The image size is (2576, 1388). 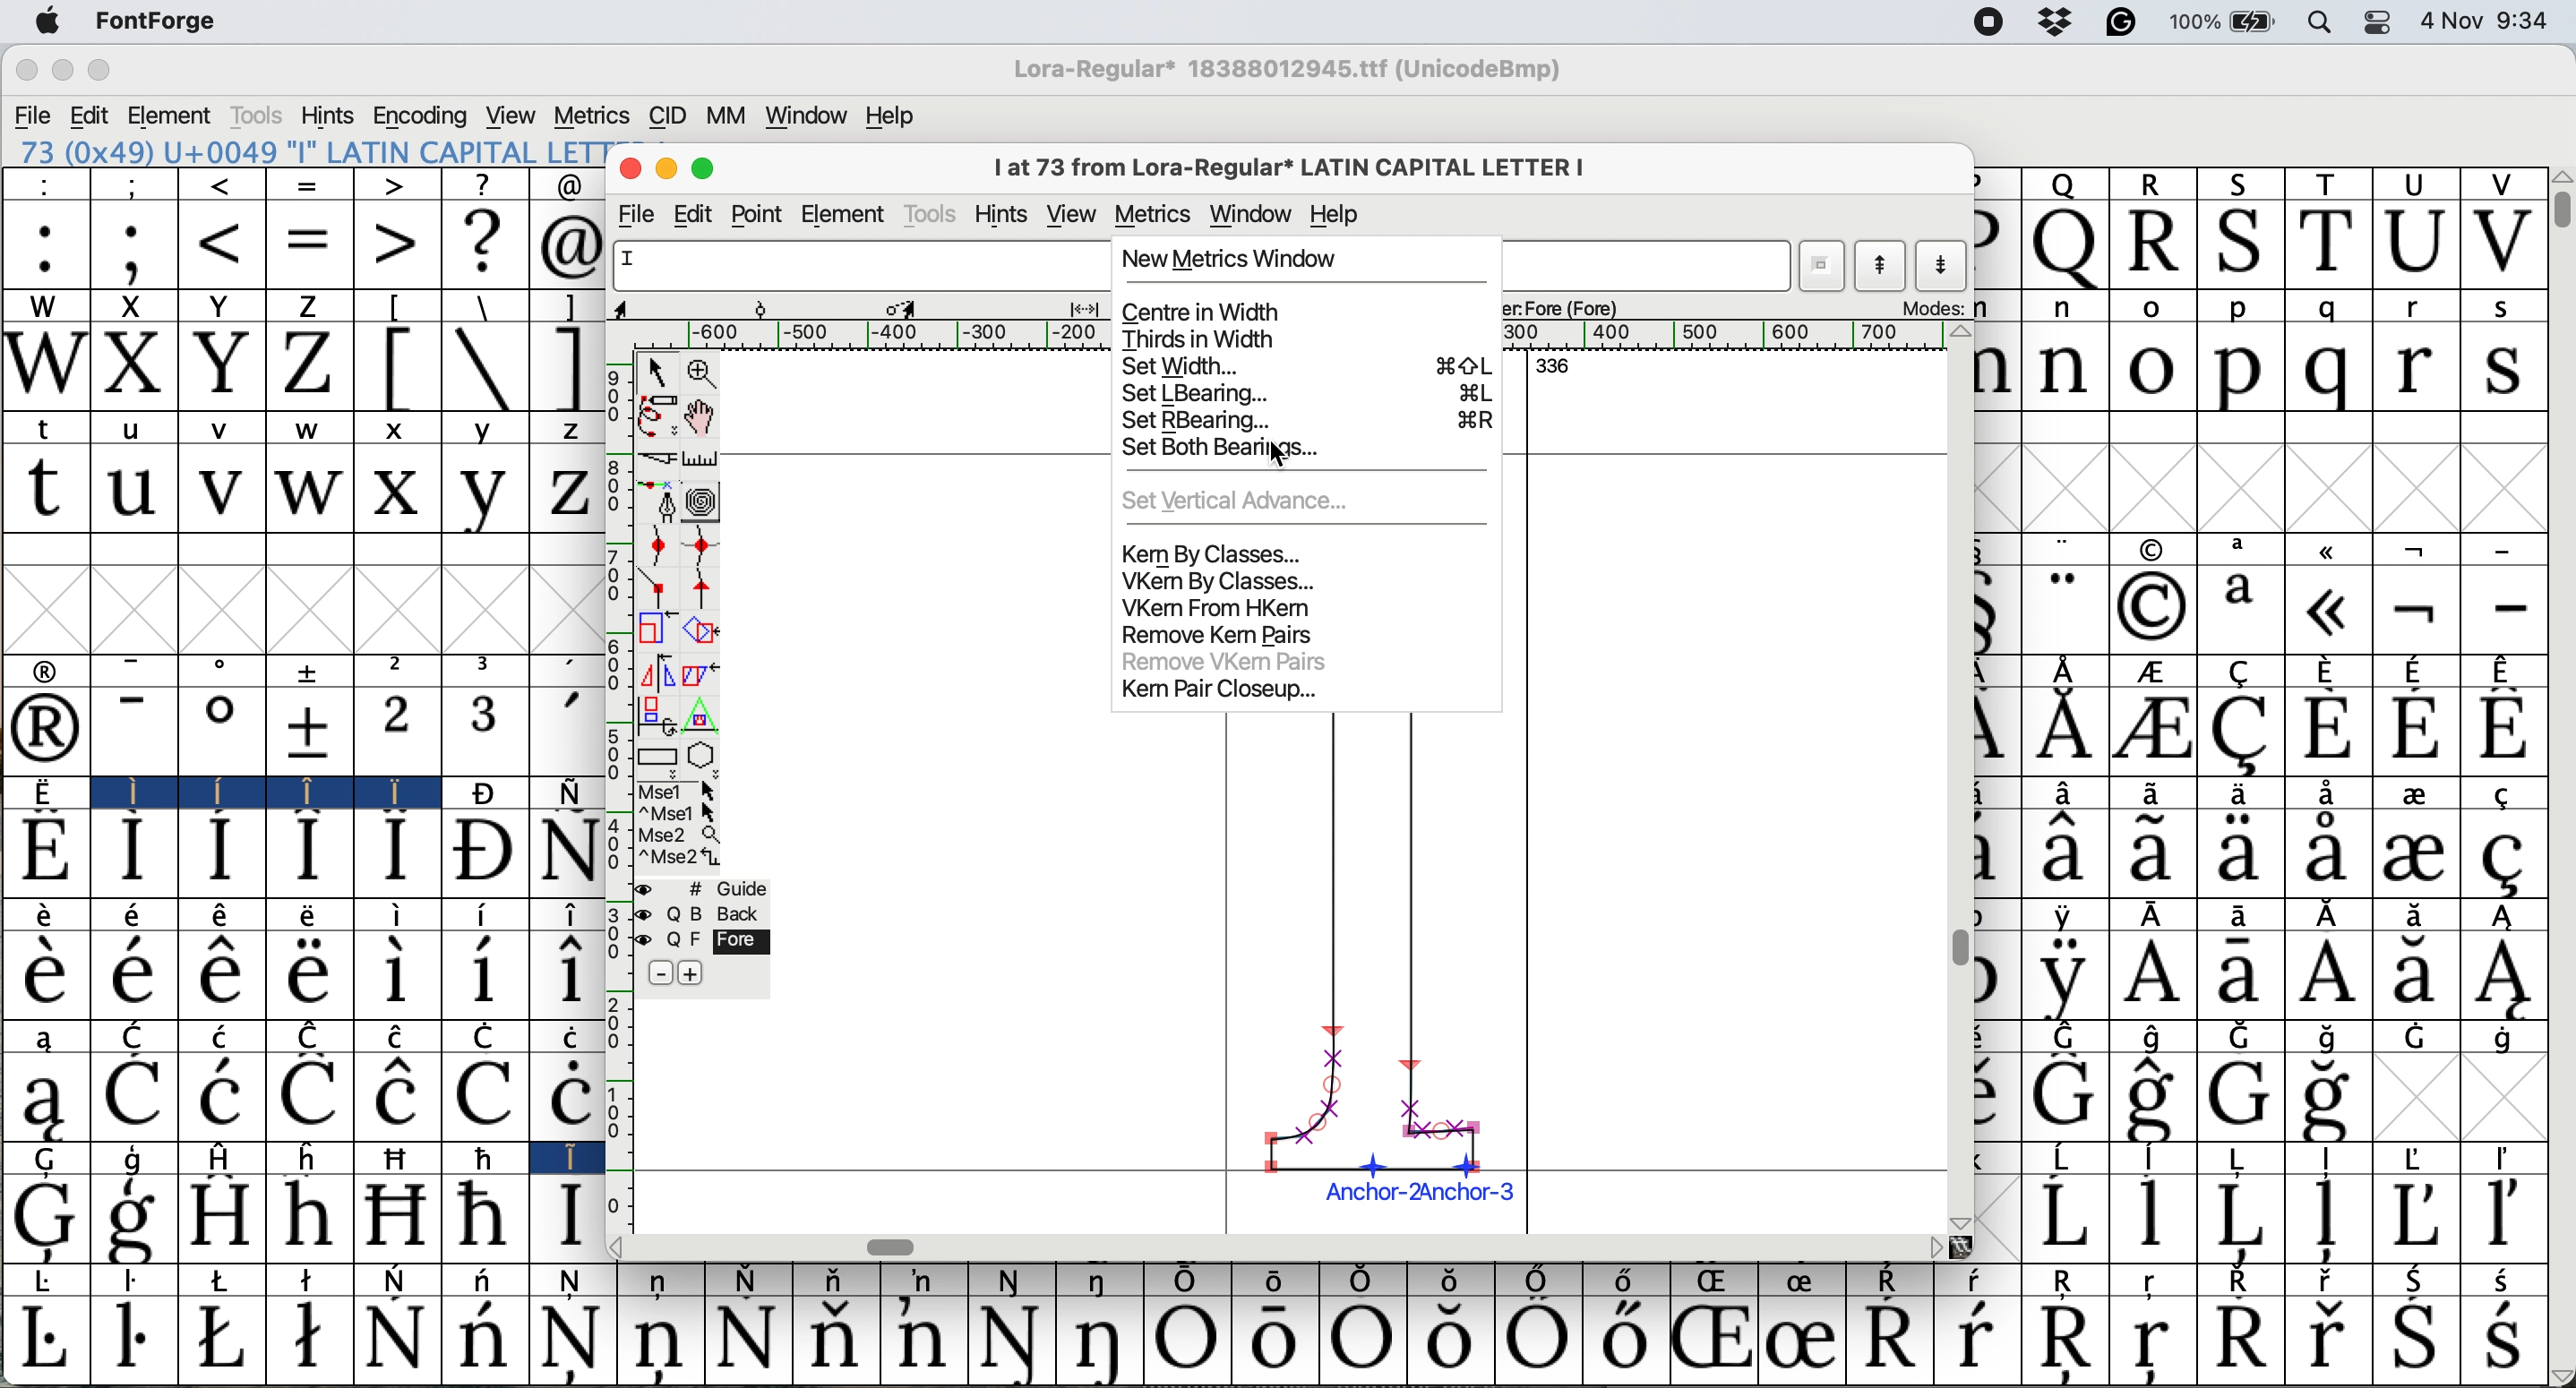 I want to click on Symbol, so click(x=2325, y=609).